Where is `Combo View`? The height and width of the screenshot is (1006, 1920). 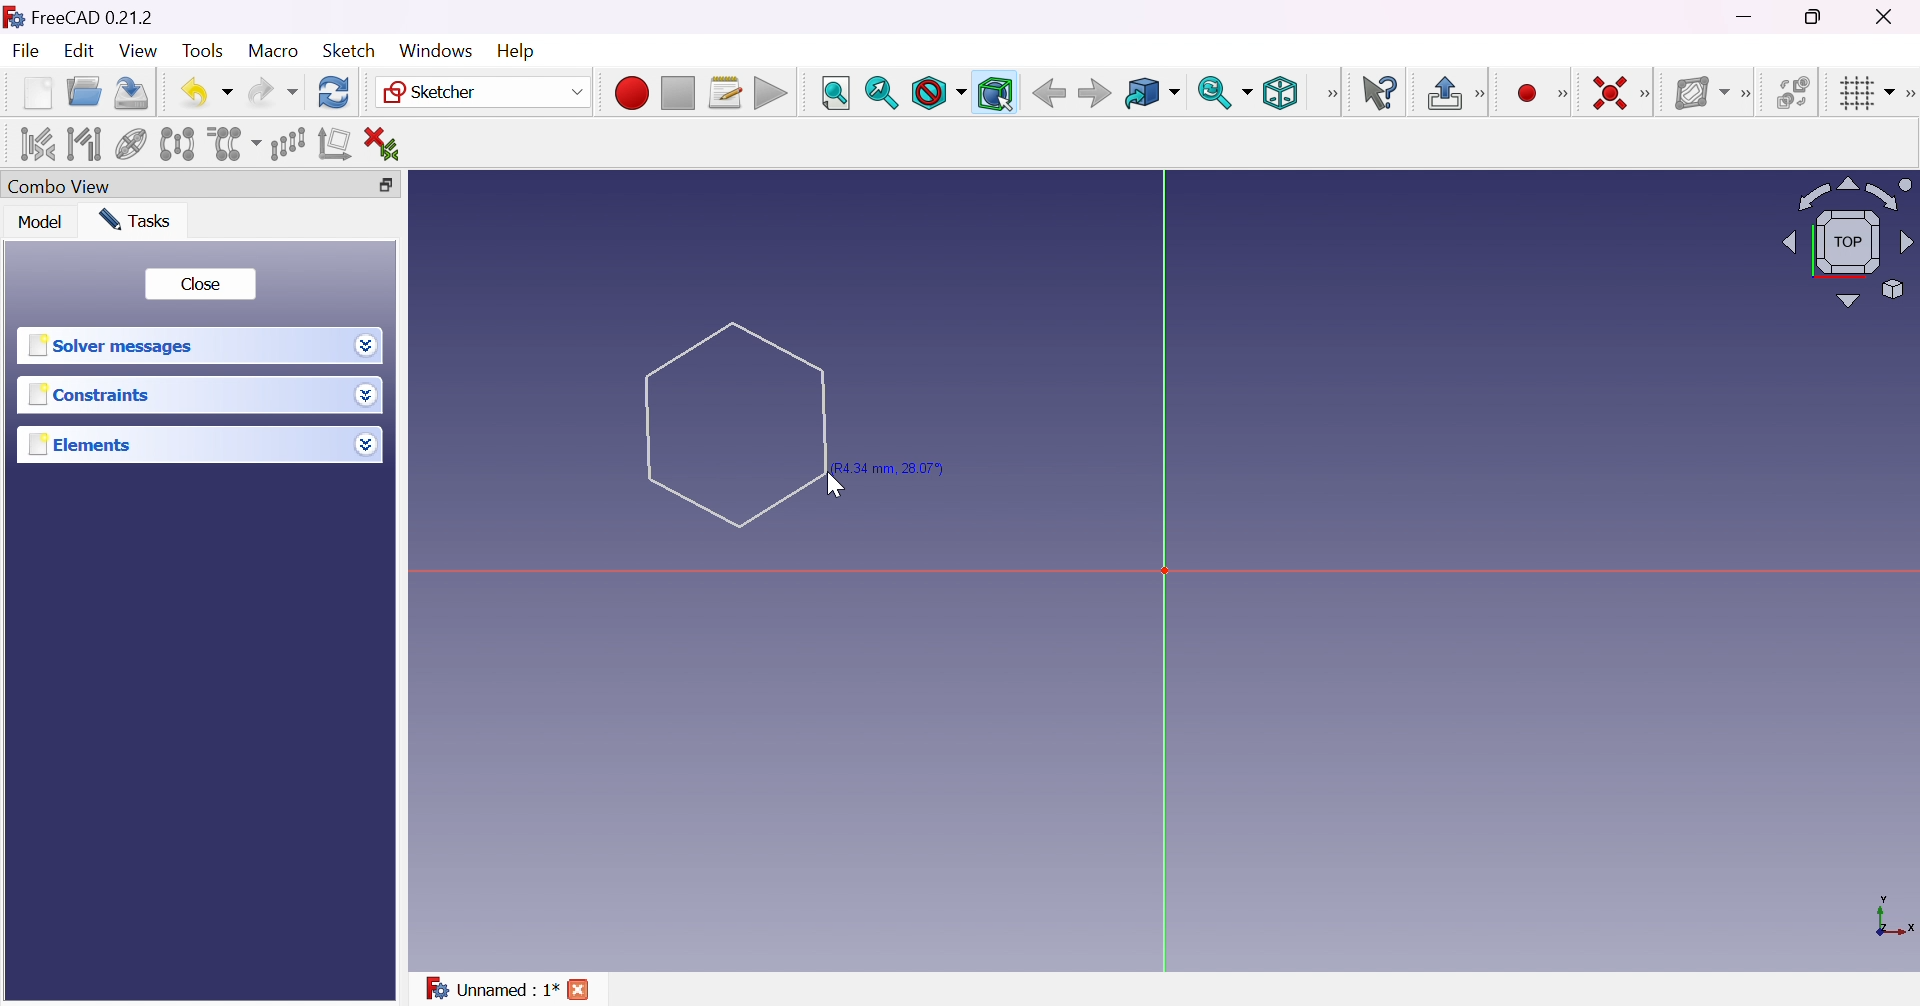
Combo View is located at coordinates (60, 185).